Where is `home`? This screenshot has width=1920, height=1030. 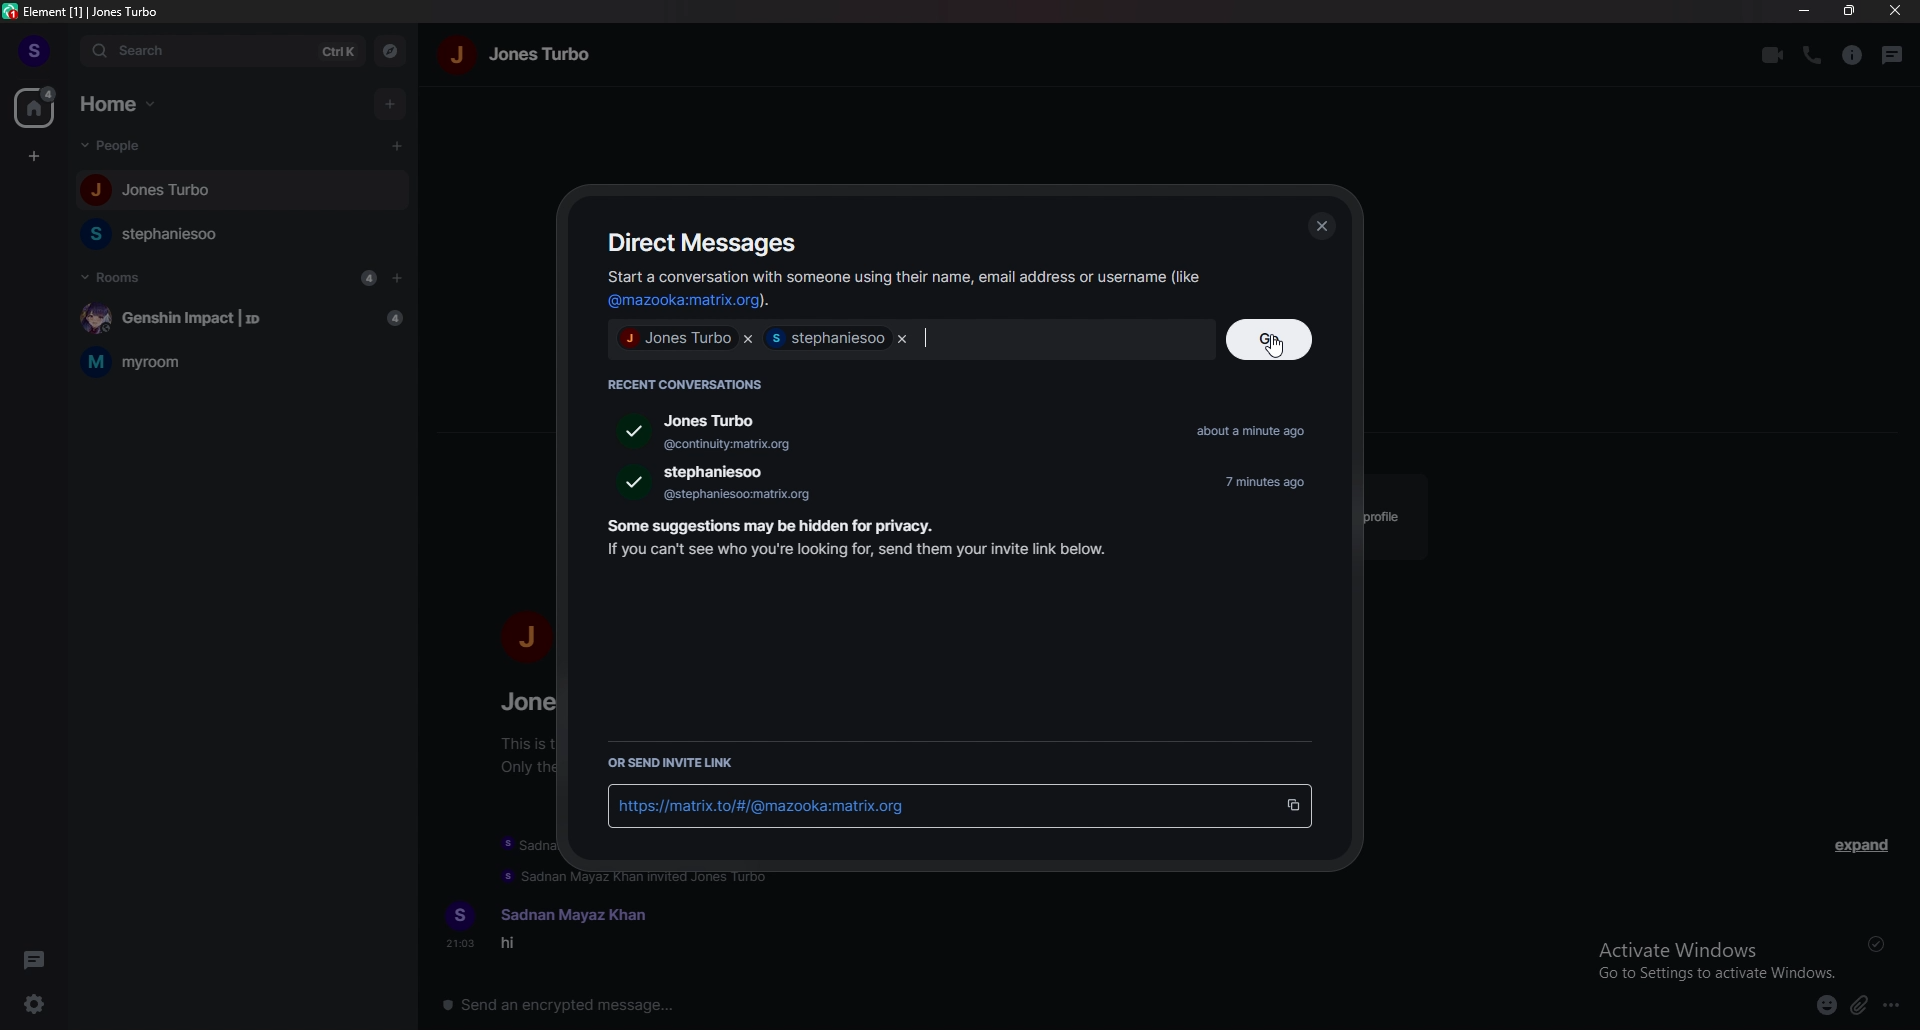
home is located at coordinates (35, 107).